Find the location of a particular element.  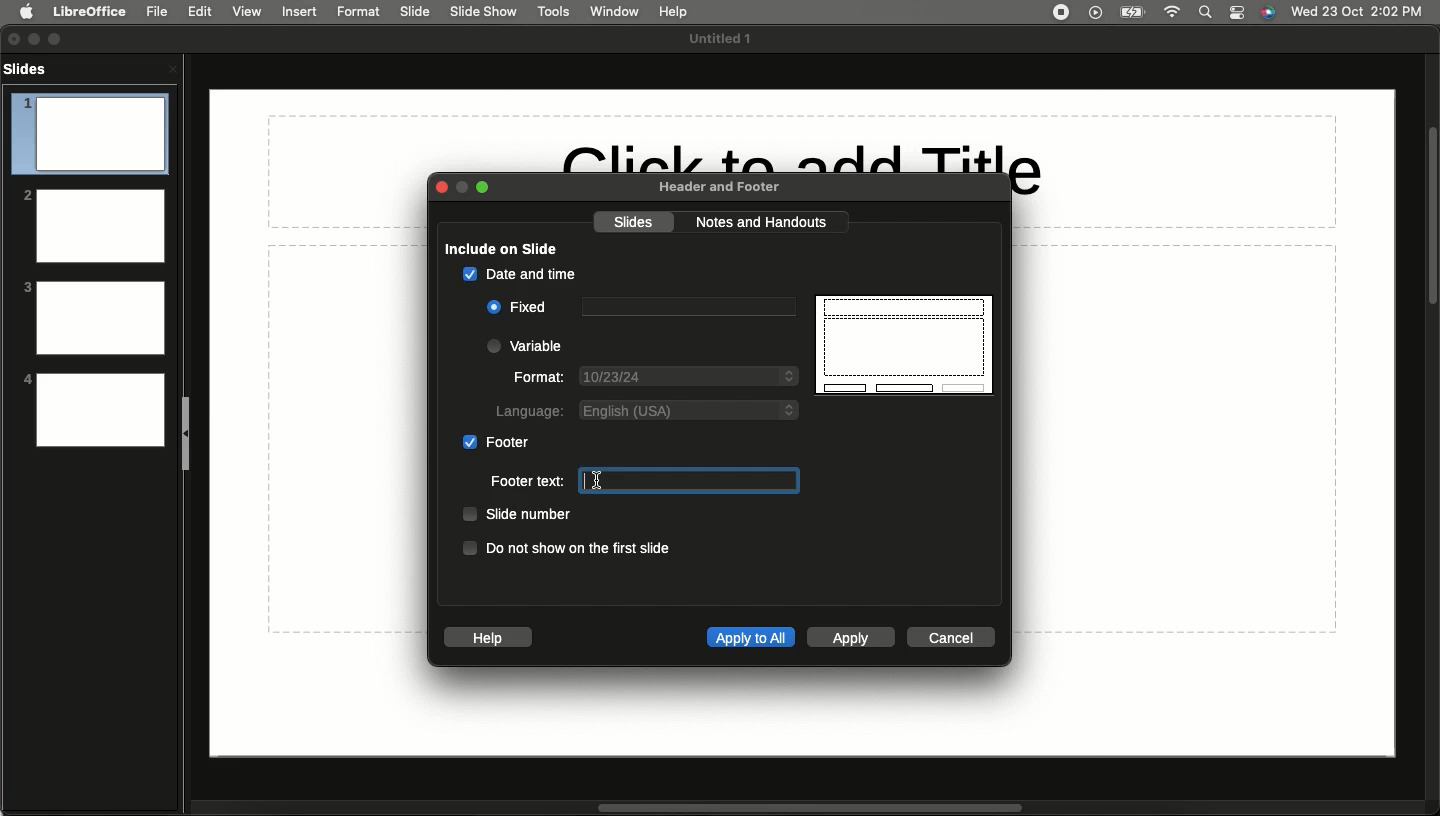

4 is located at coordinates (93, 409).